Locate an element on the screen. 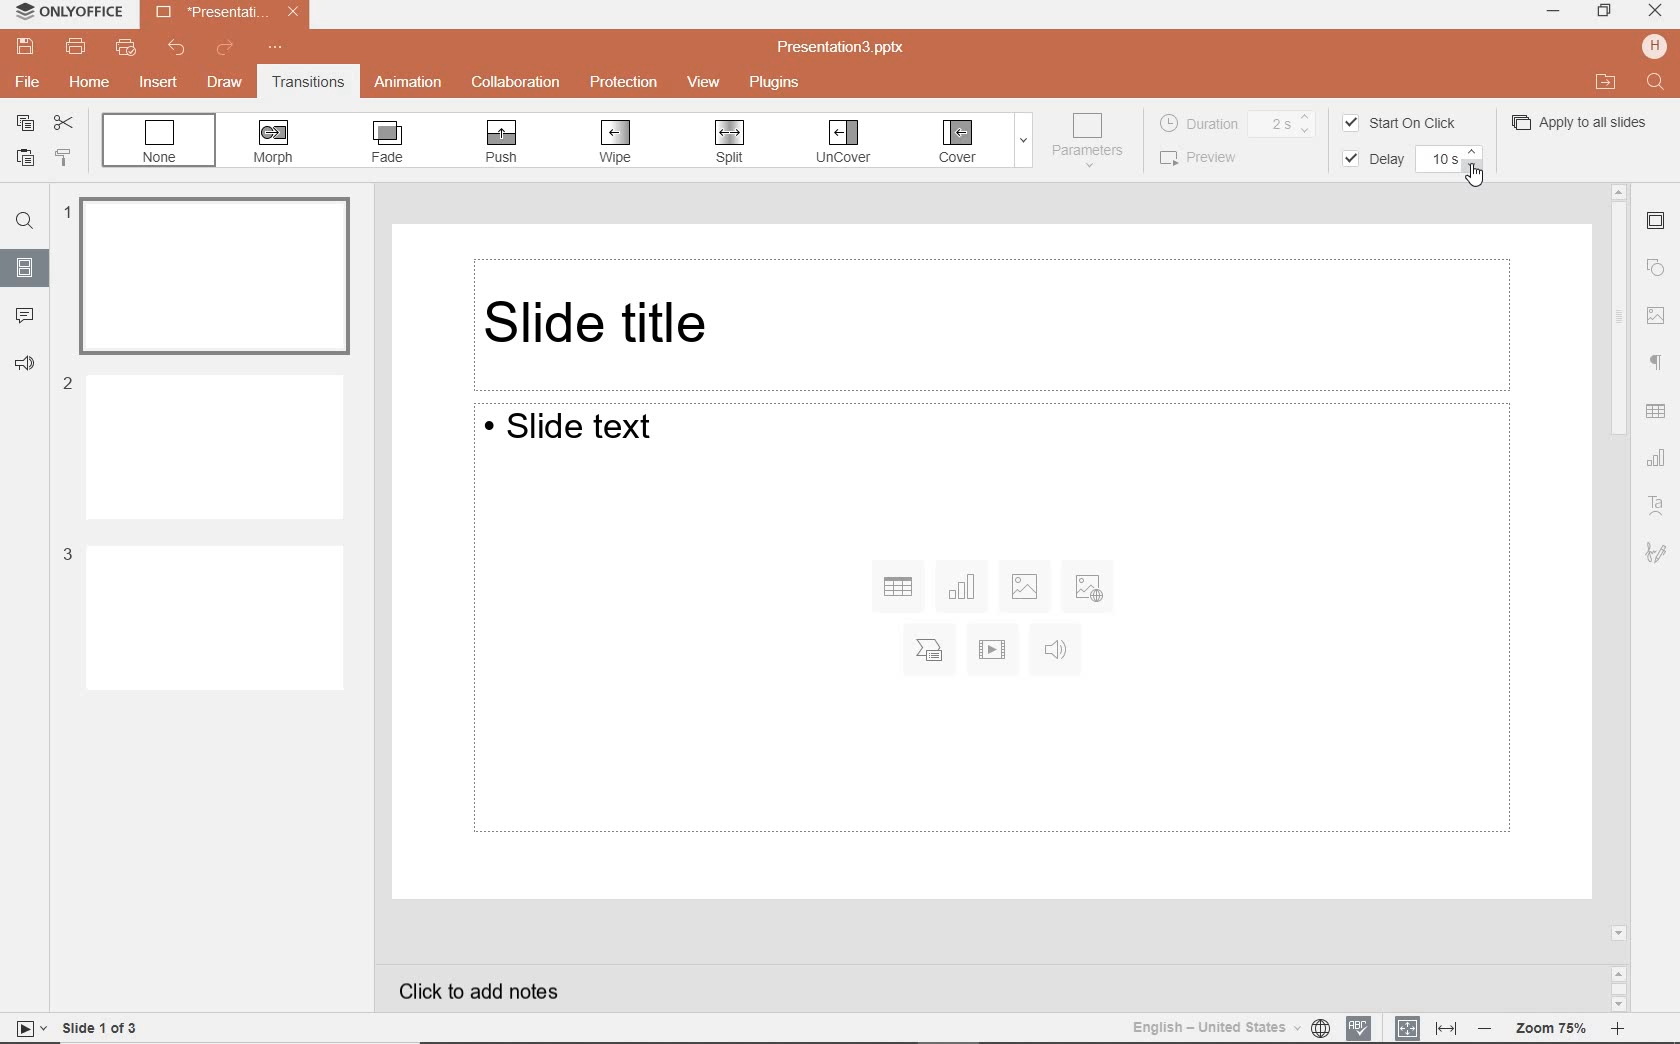 This screenshot has height=1044, width=1680. PARAMETERS is located at coordinates (1092, 141).